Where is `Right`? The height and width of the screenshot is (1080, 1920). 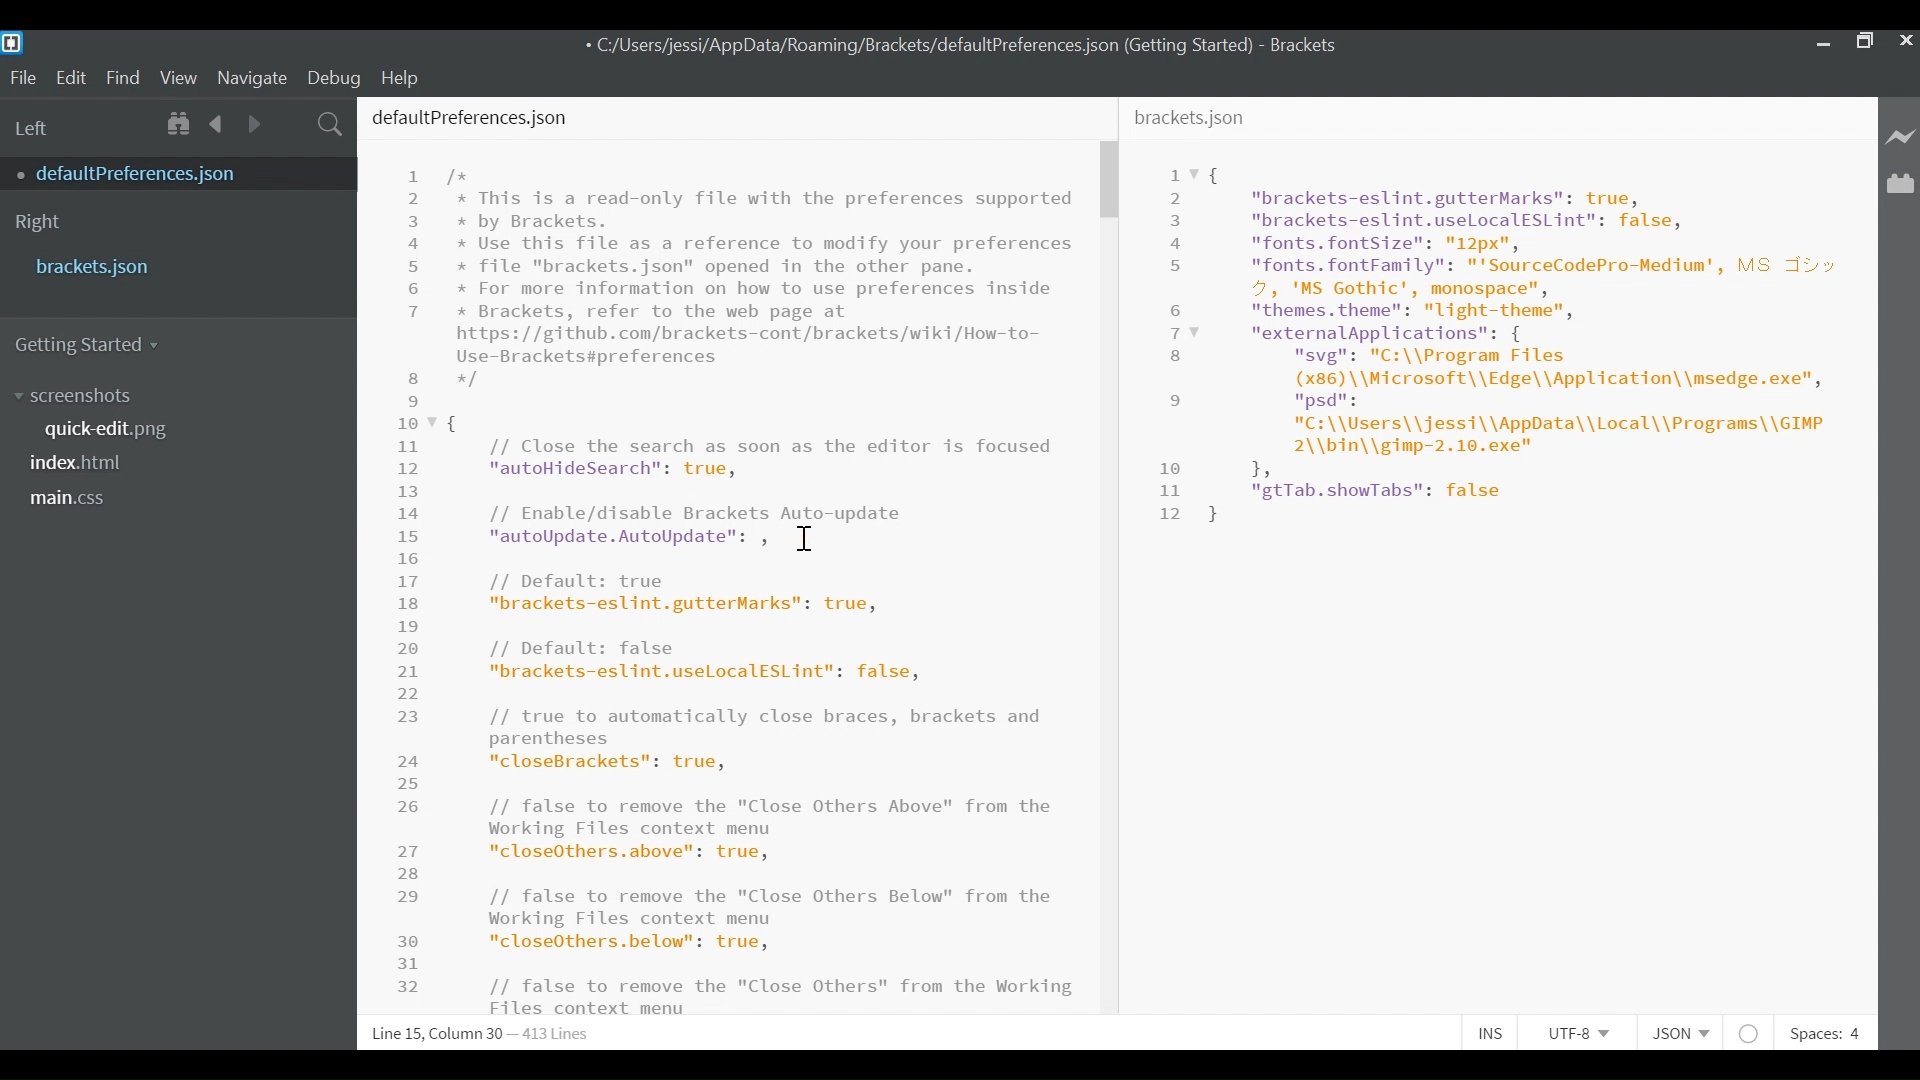
Right is located at coordinates (38, 223).